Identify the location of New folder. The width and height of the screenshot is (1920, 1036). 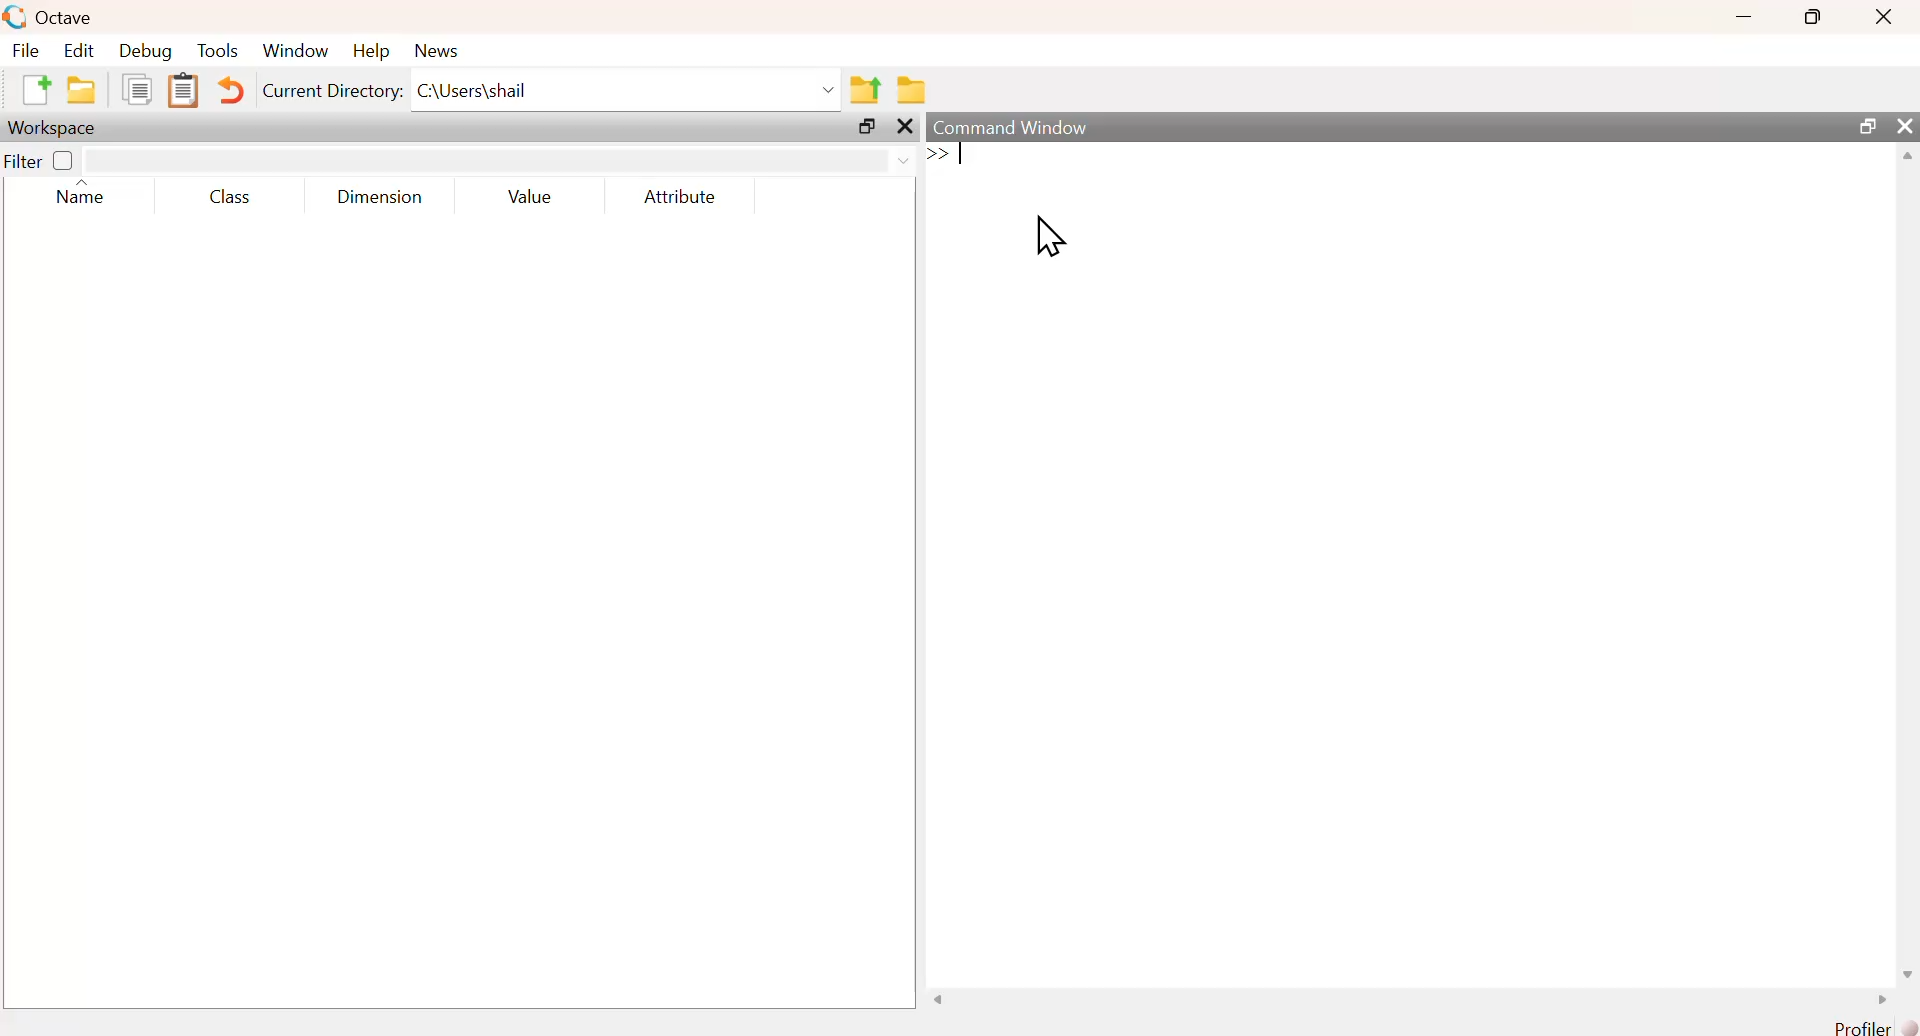
(83, 89).